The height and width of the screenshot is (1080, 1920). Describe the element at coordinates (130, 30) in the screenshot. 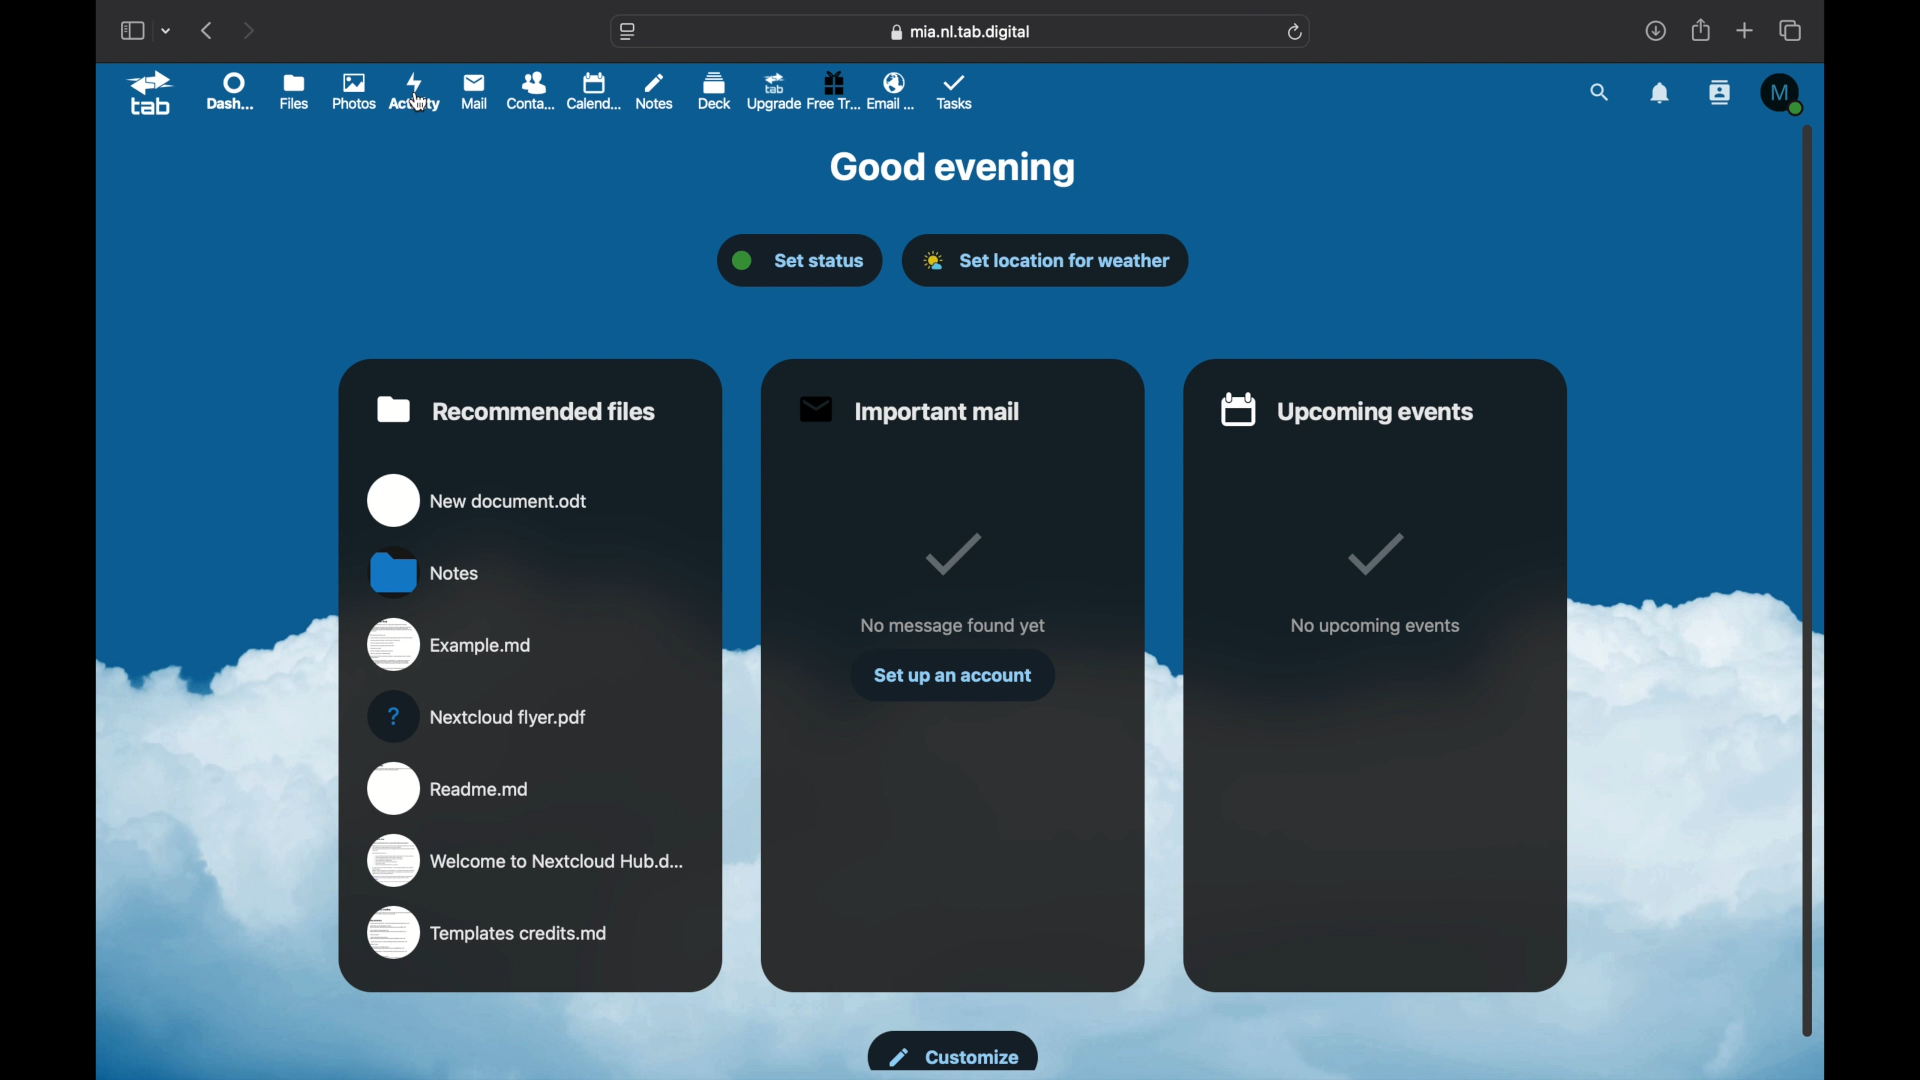

I see `show sidebar` at that location.